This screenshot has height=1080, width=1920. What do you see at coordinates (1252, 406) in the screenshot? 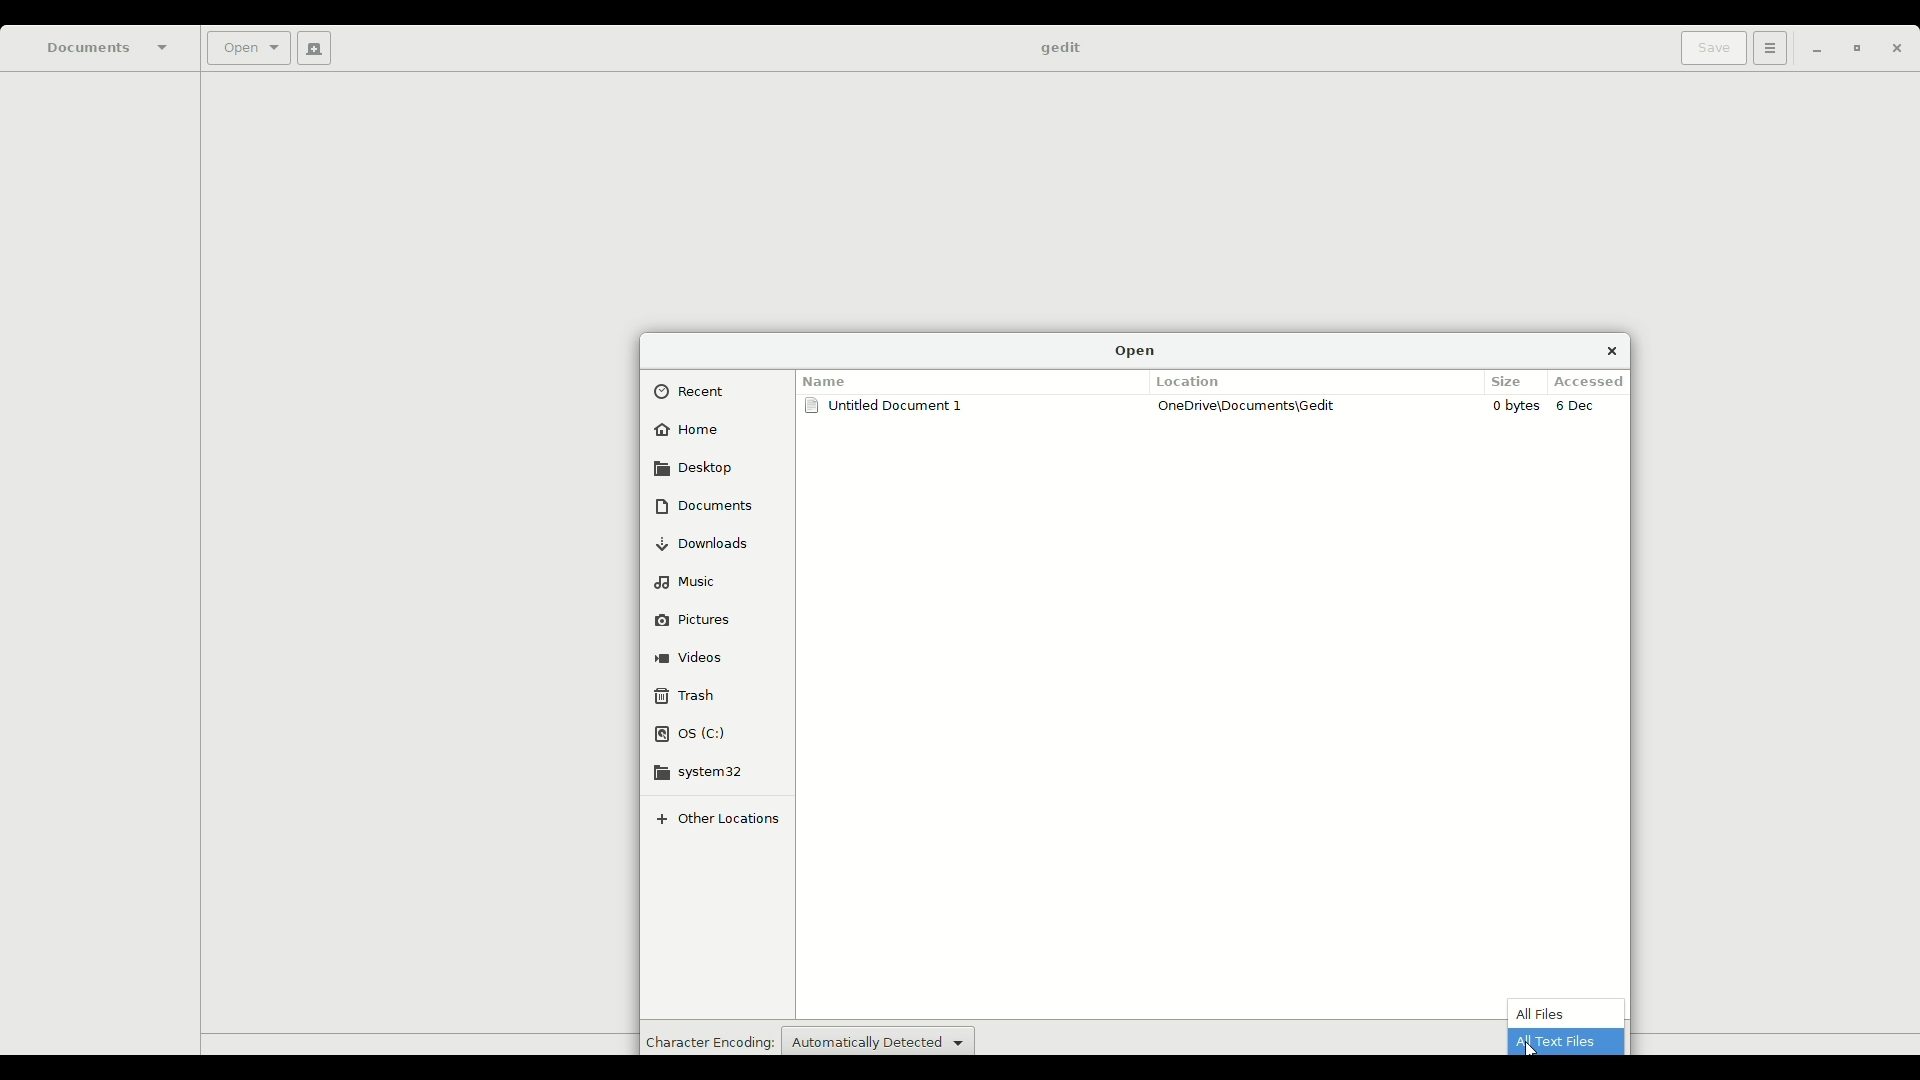
I see `OneDrive/Documents/Gedit` at bounding box center [1252, 406].